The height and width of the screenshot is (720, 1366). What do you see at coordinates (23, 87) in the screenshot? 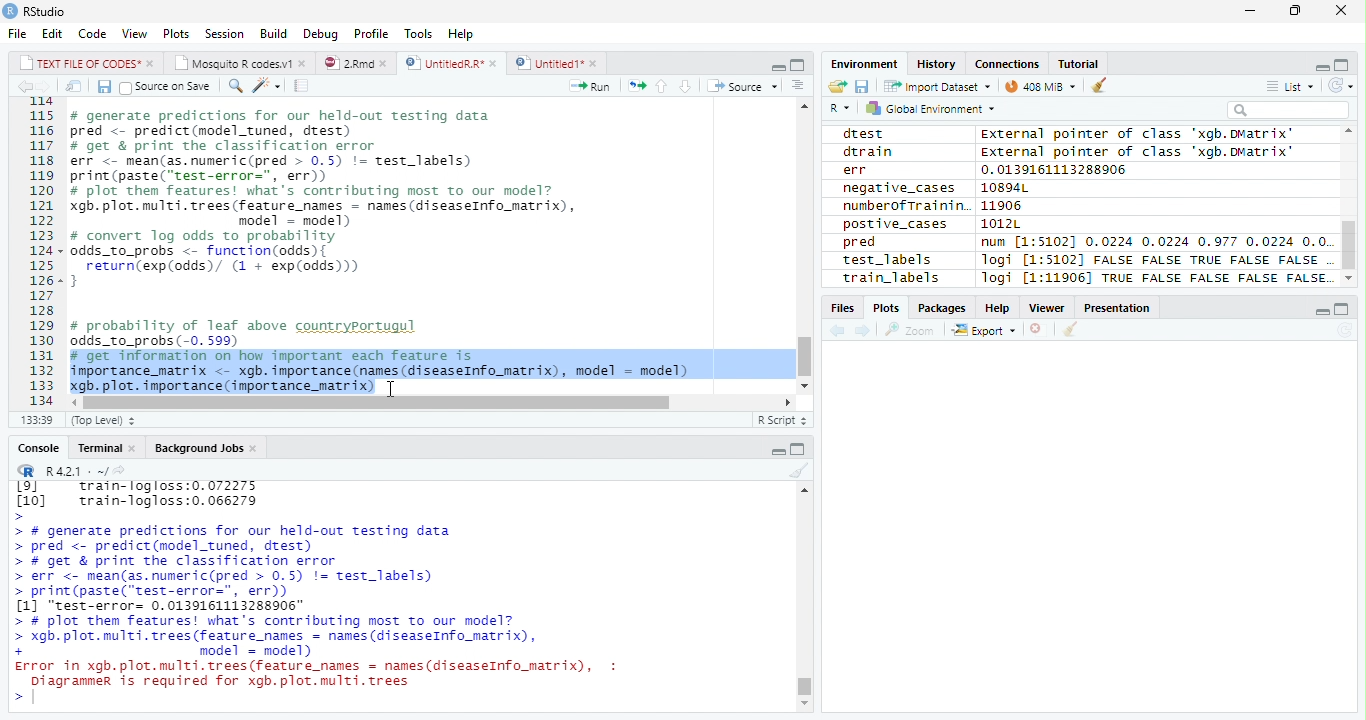
I see `Previous` at bounding box center [23, 87].